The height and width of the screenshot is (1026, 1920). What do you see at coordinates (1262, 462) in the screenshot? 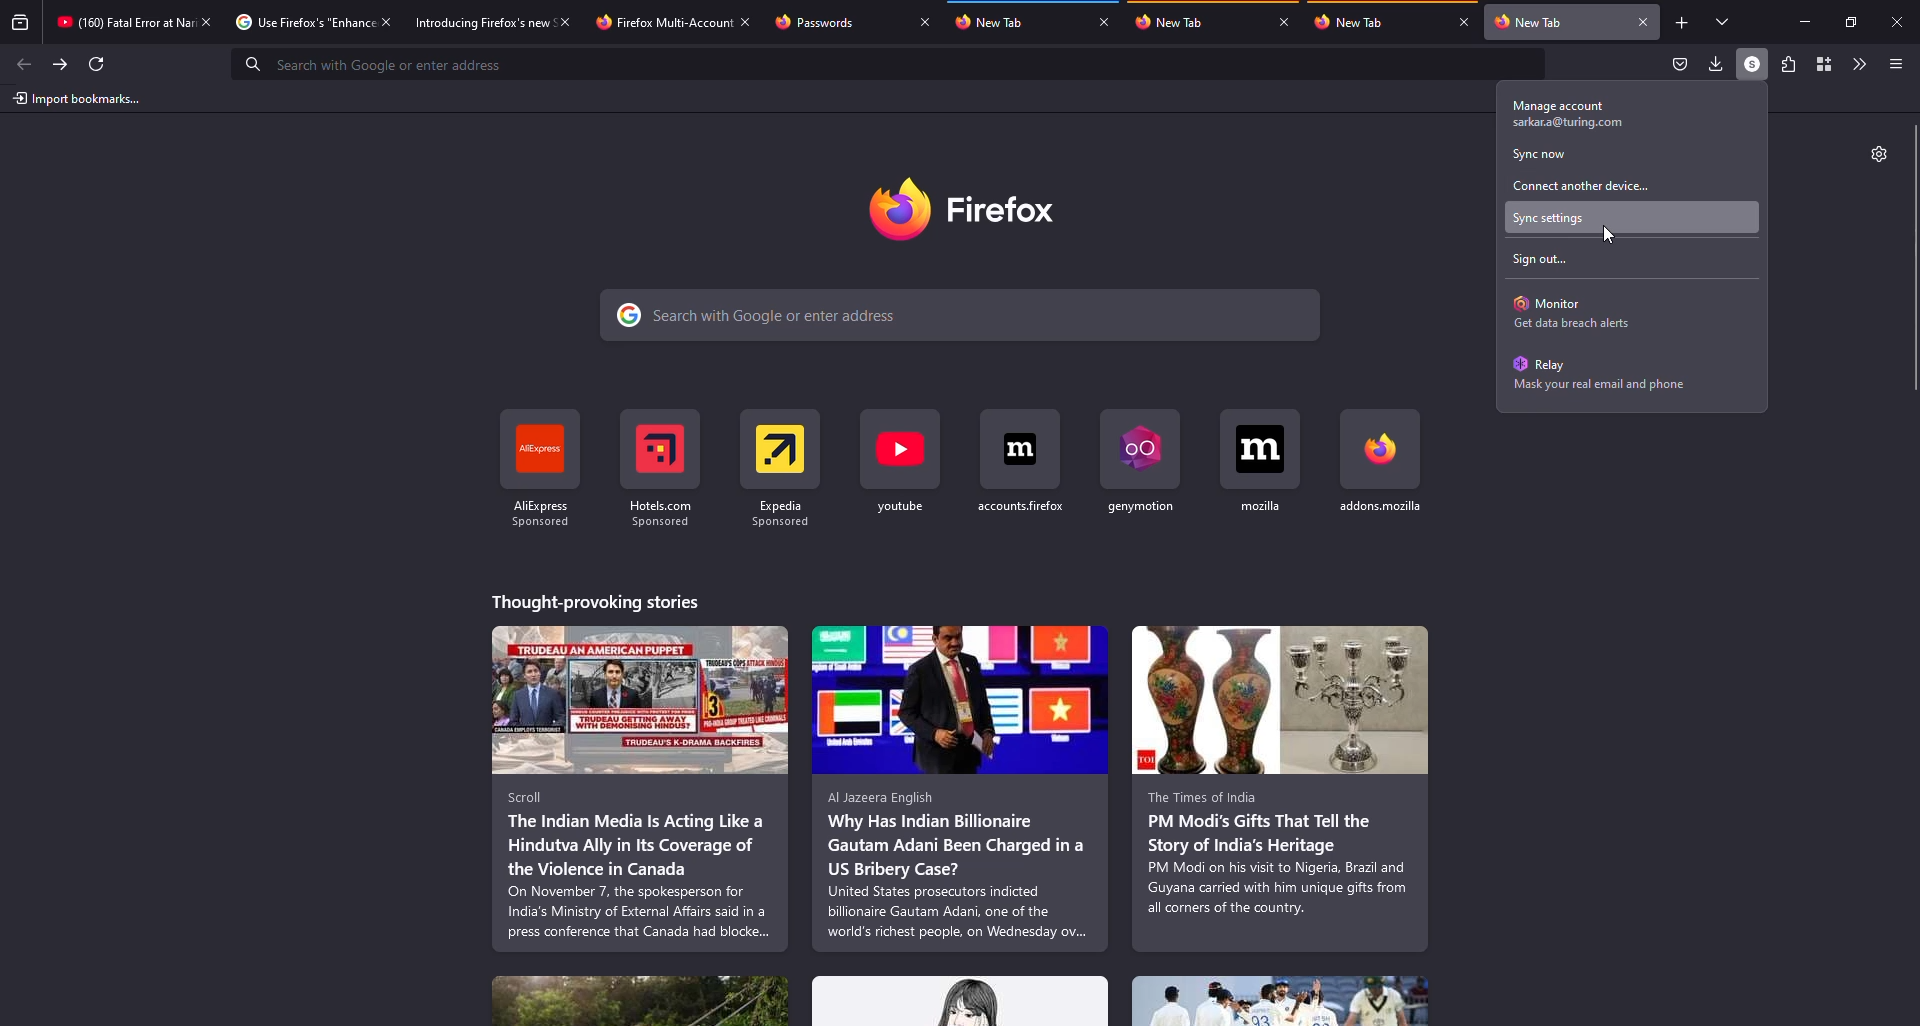
I see `shortcut` at bounding box center [1262, 462].